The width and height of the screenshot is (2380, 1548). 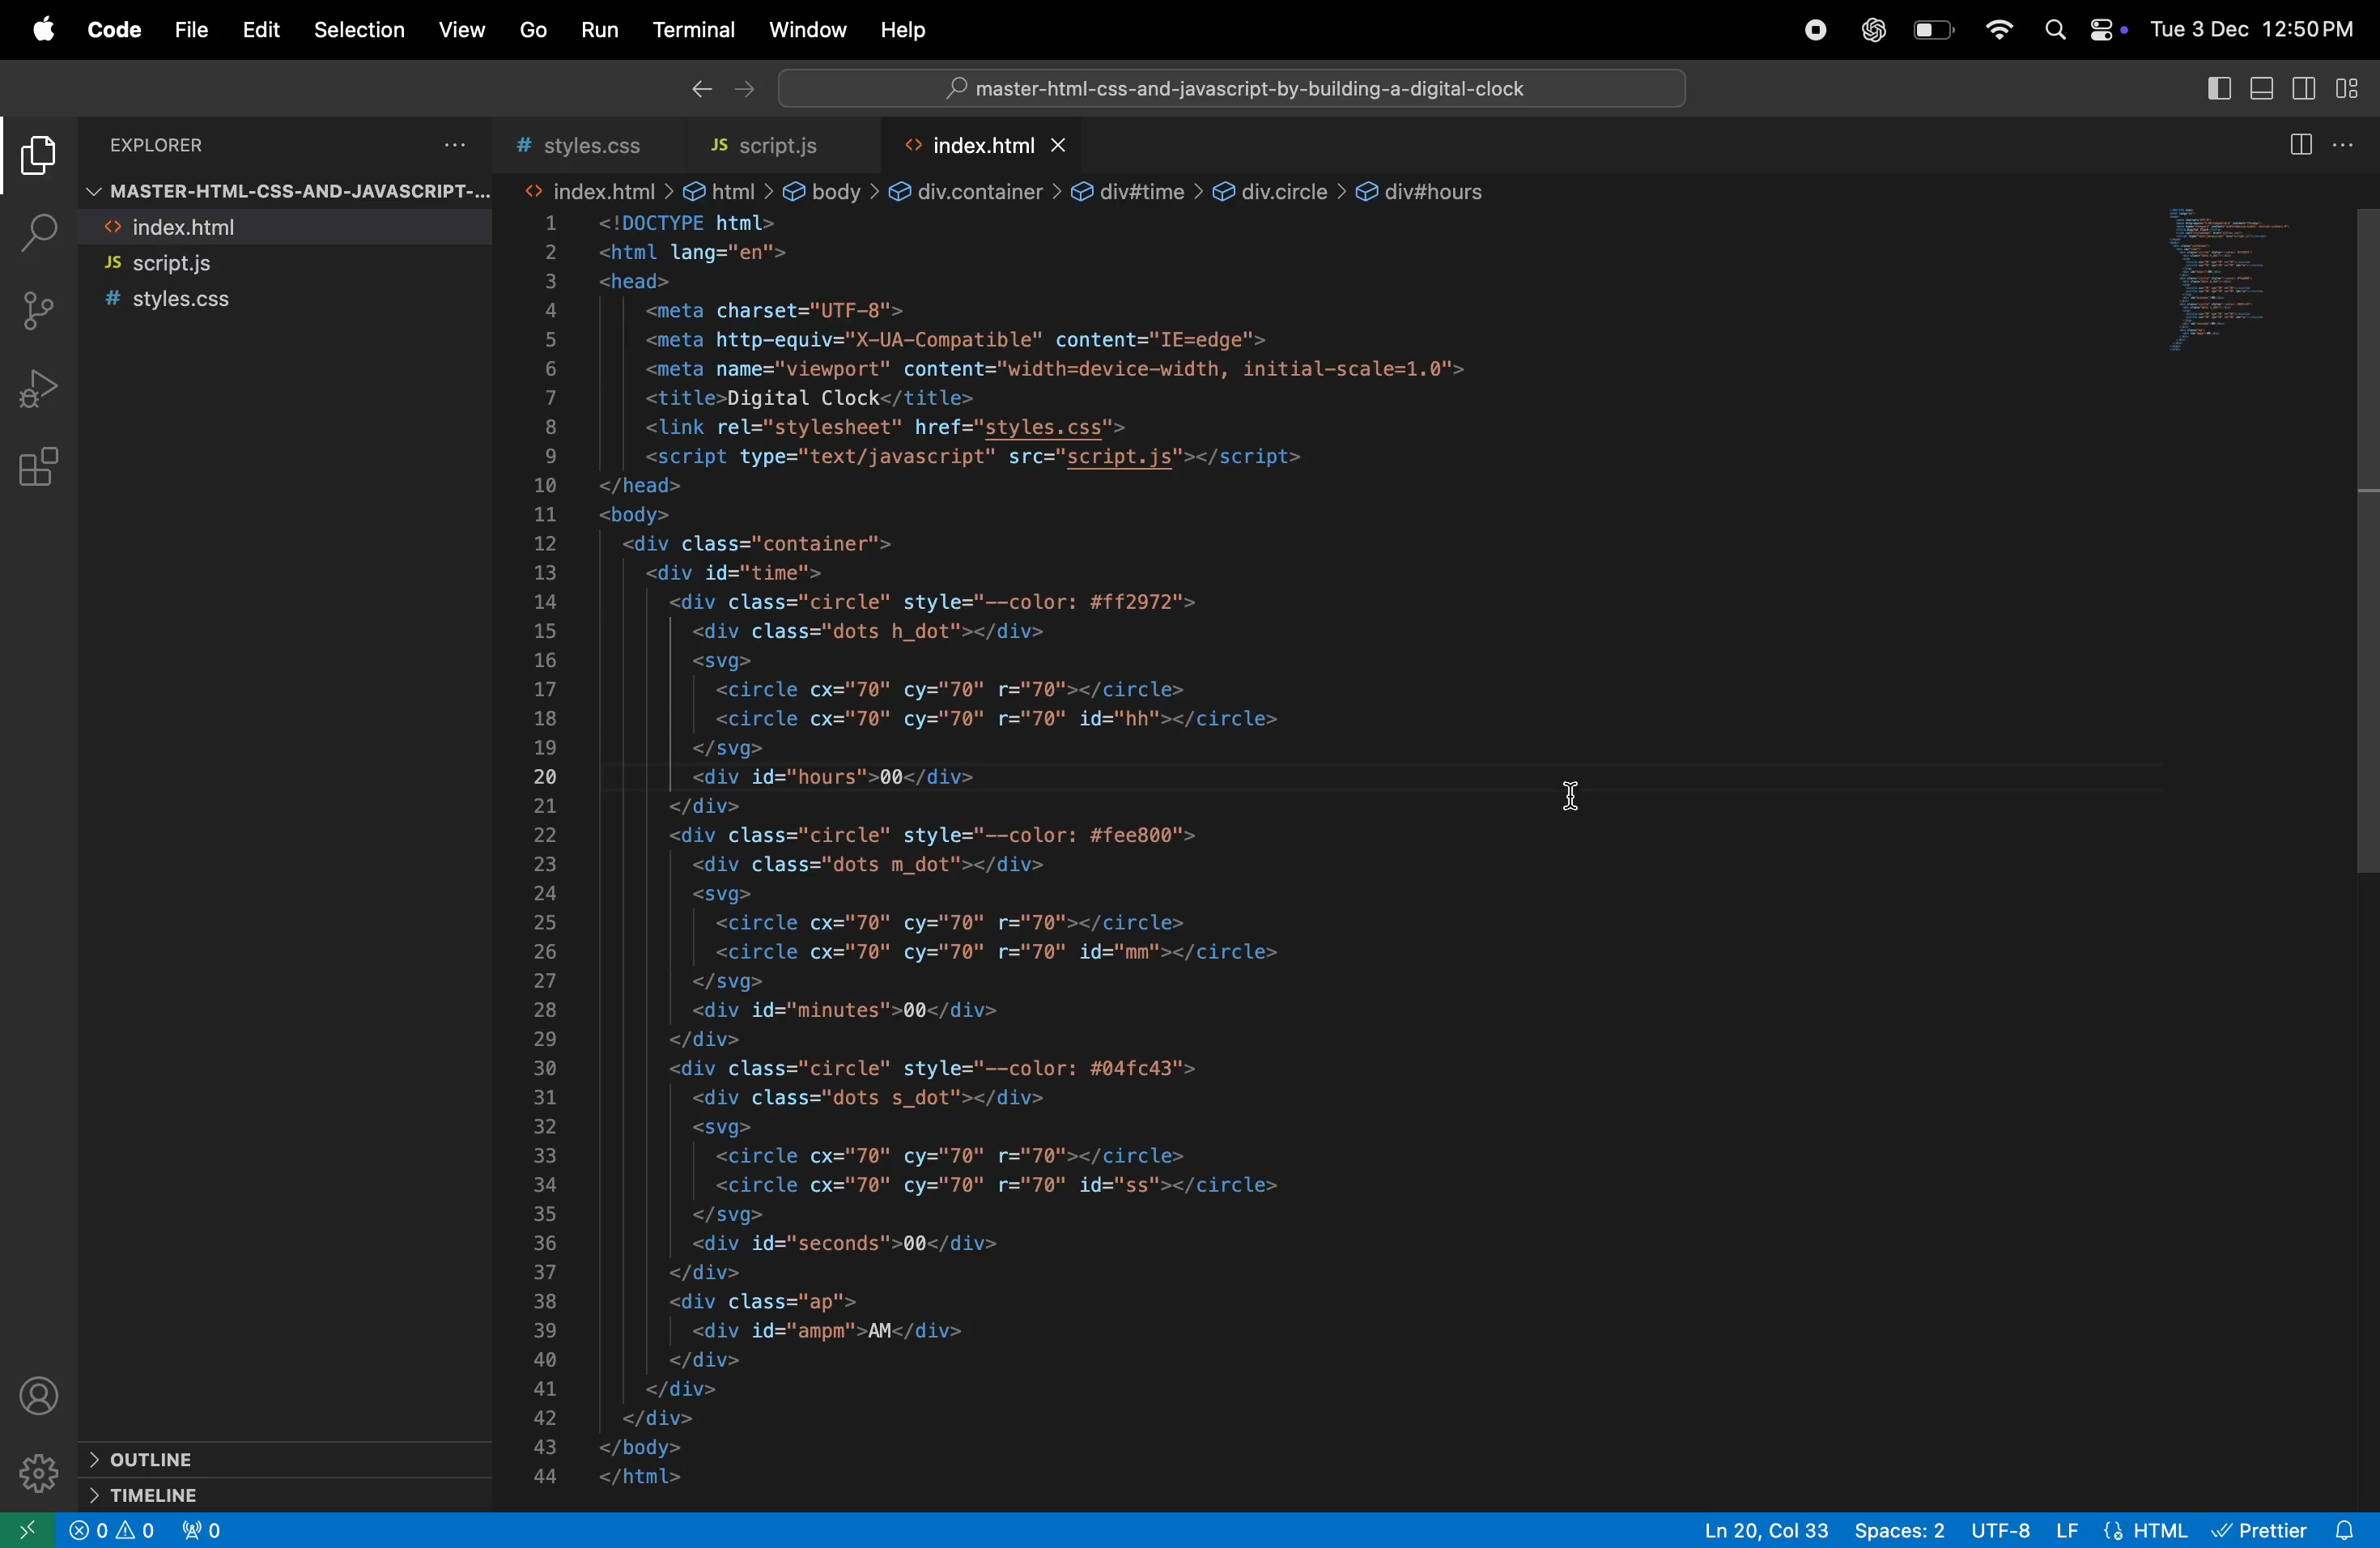 What do you see at coordinates (2306, 144) in the screenshot?
I see `split editor` at bounding box center [2306, 144].